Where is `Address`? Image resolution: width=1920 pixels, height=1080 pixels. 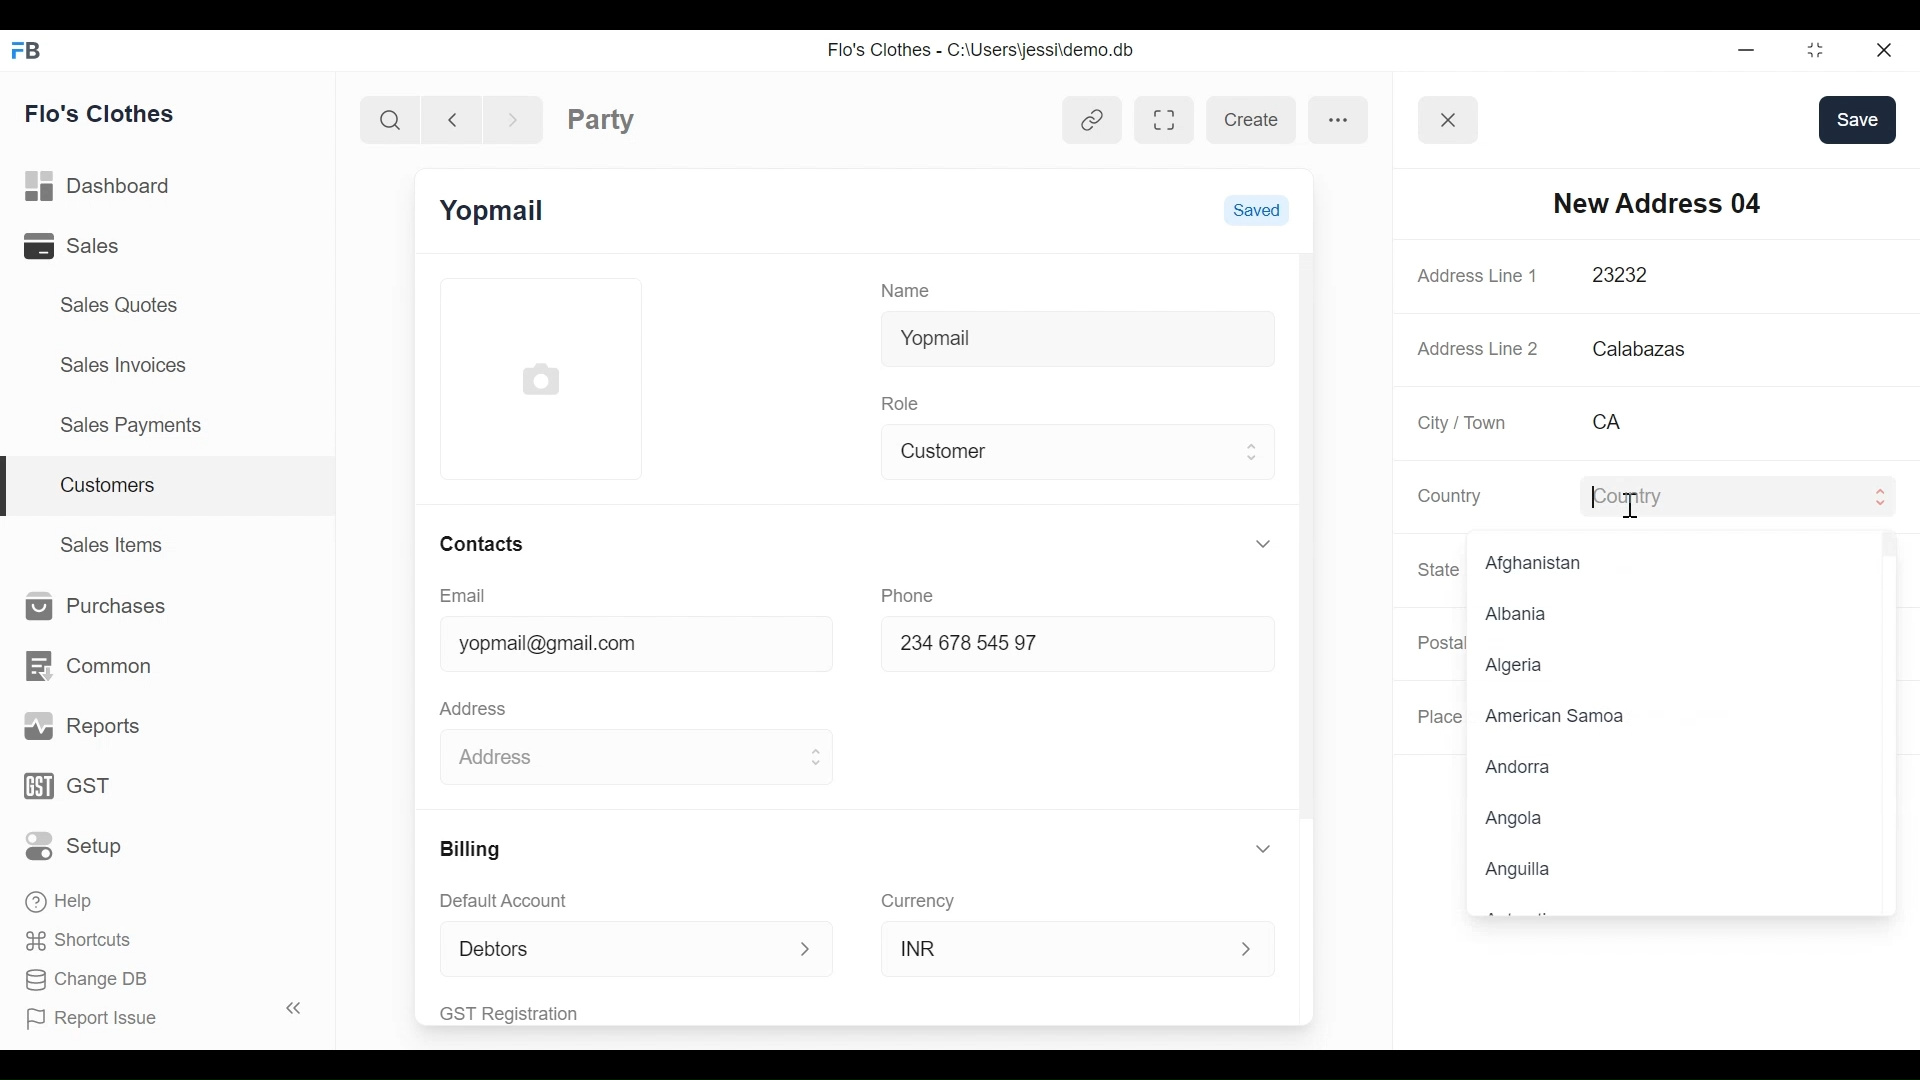 Address is located at coordinates (613, 753).